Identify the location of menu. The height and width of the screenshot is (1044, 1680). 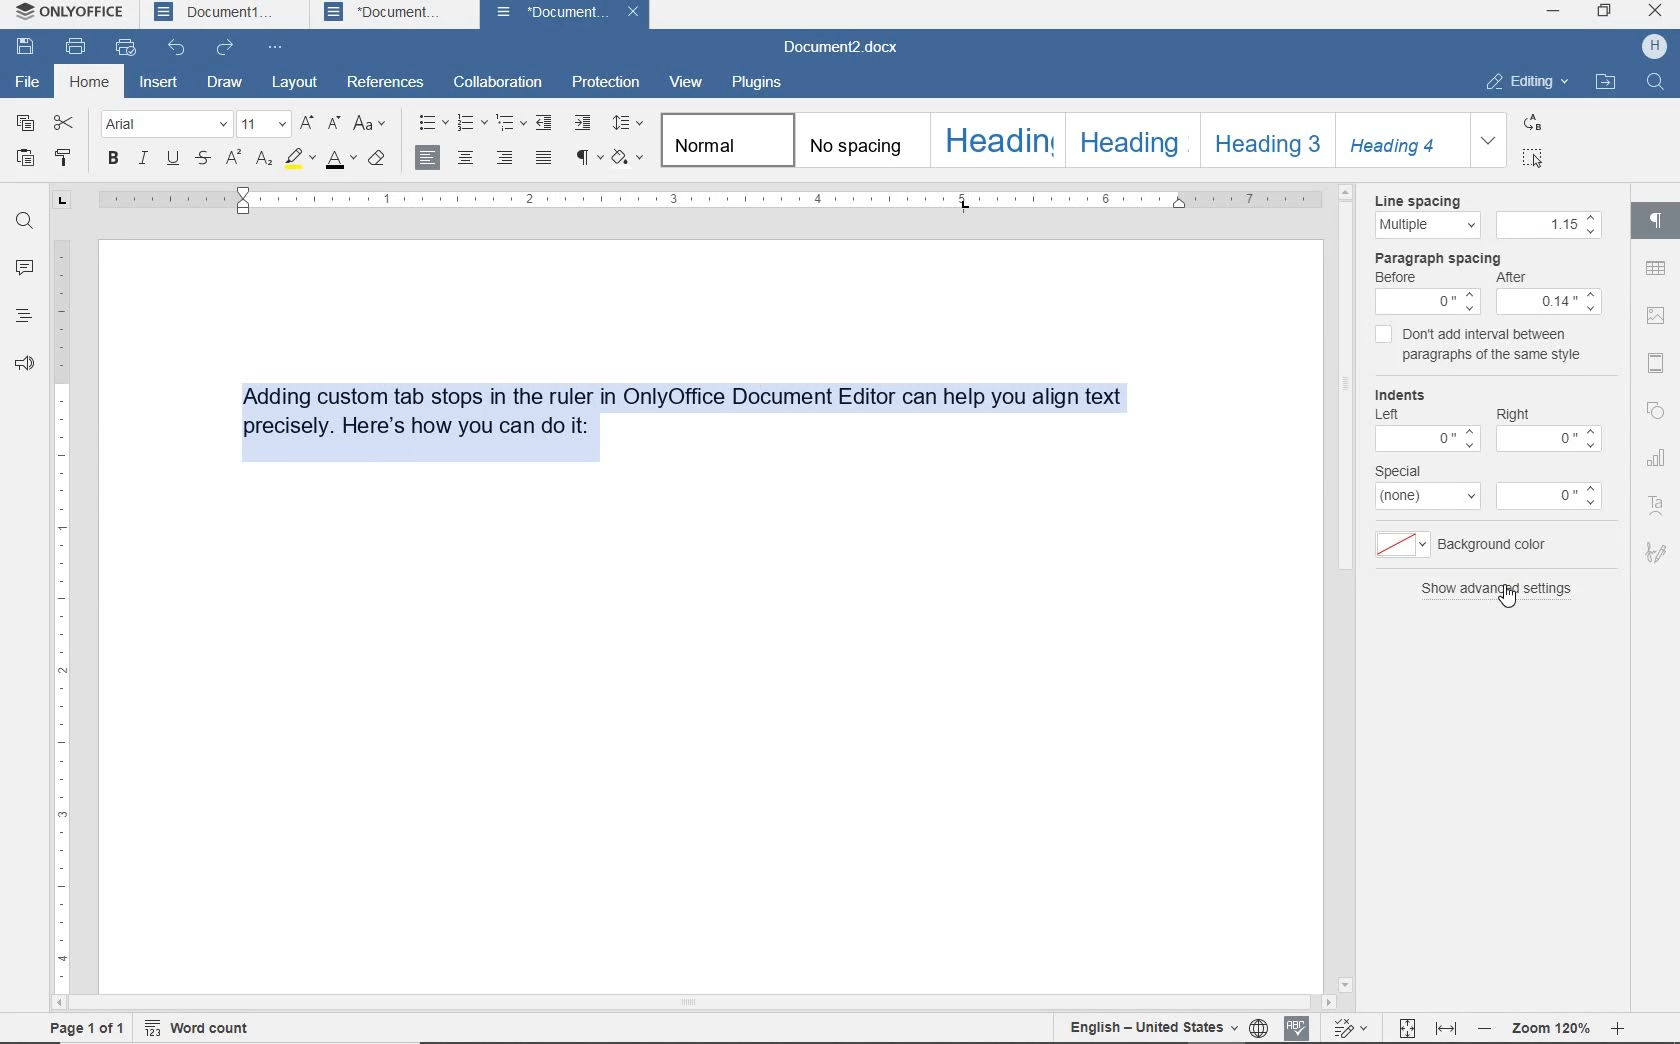
(1548, 224).